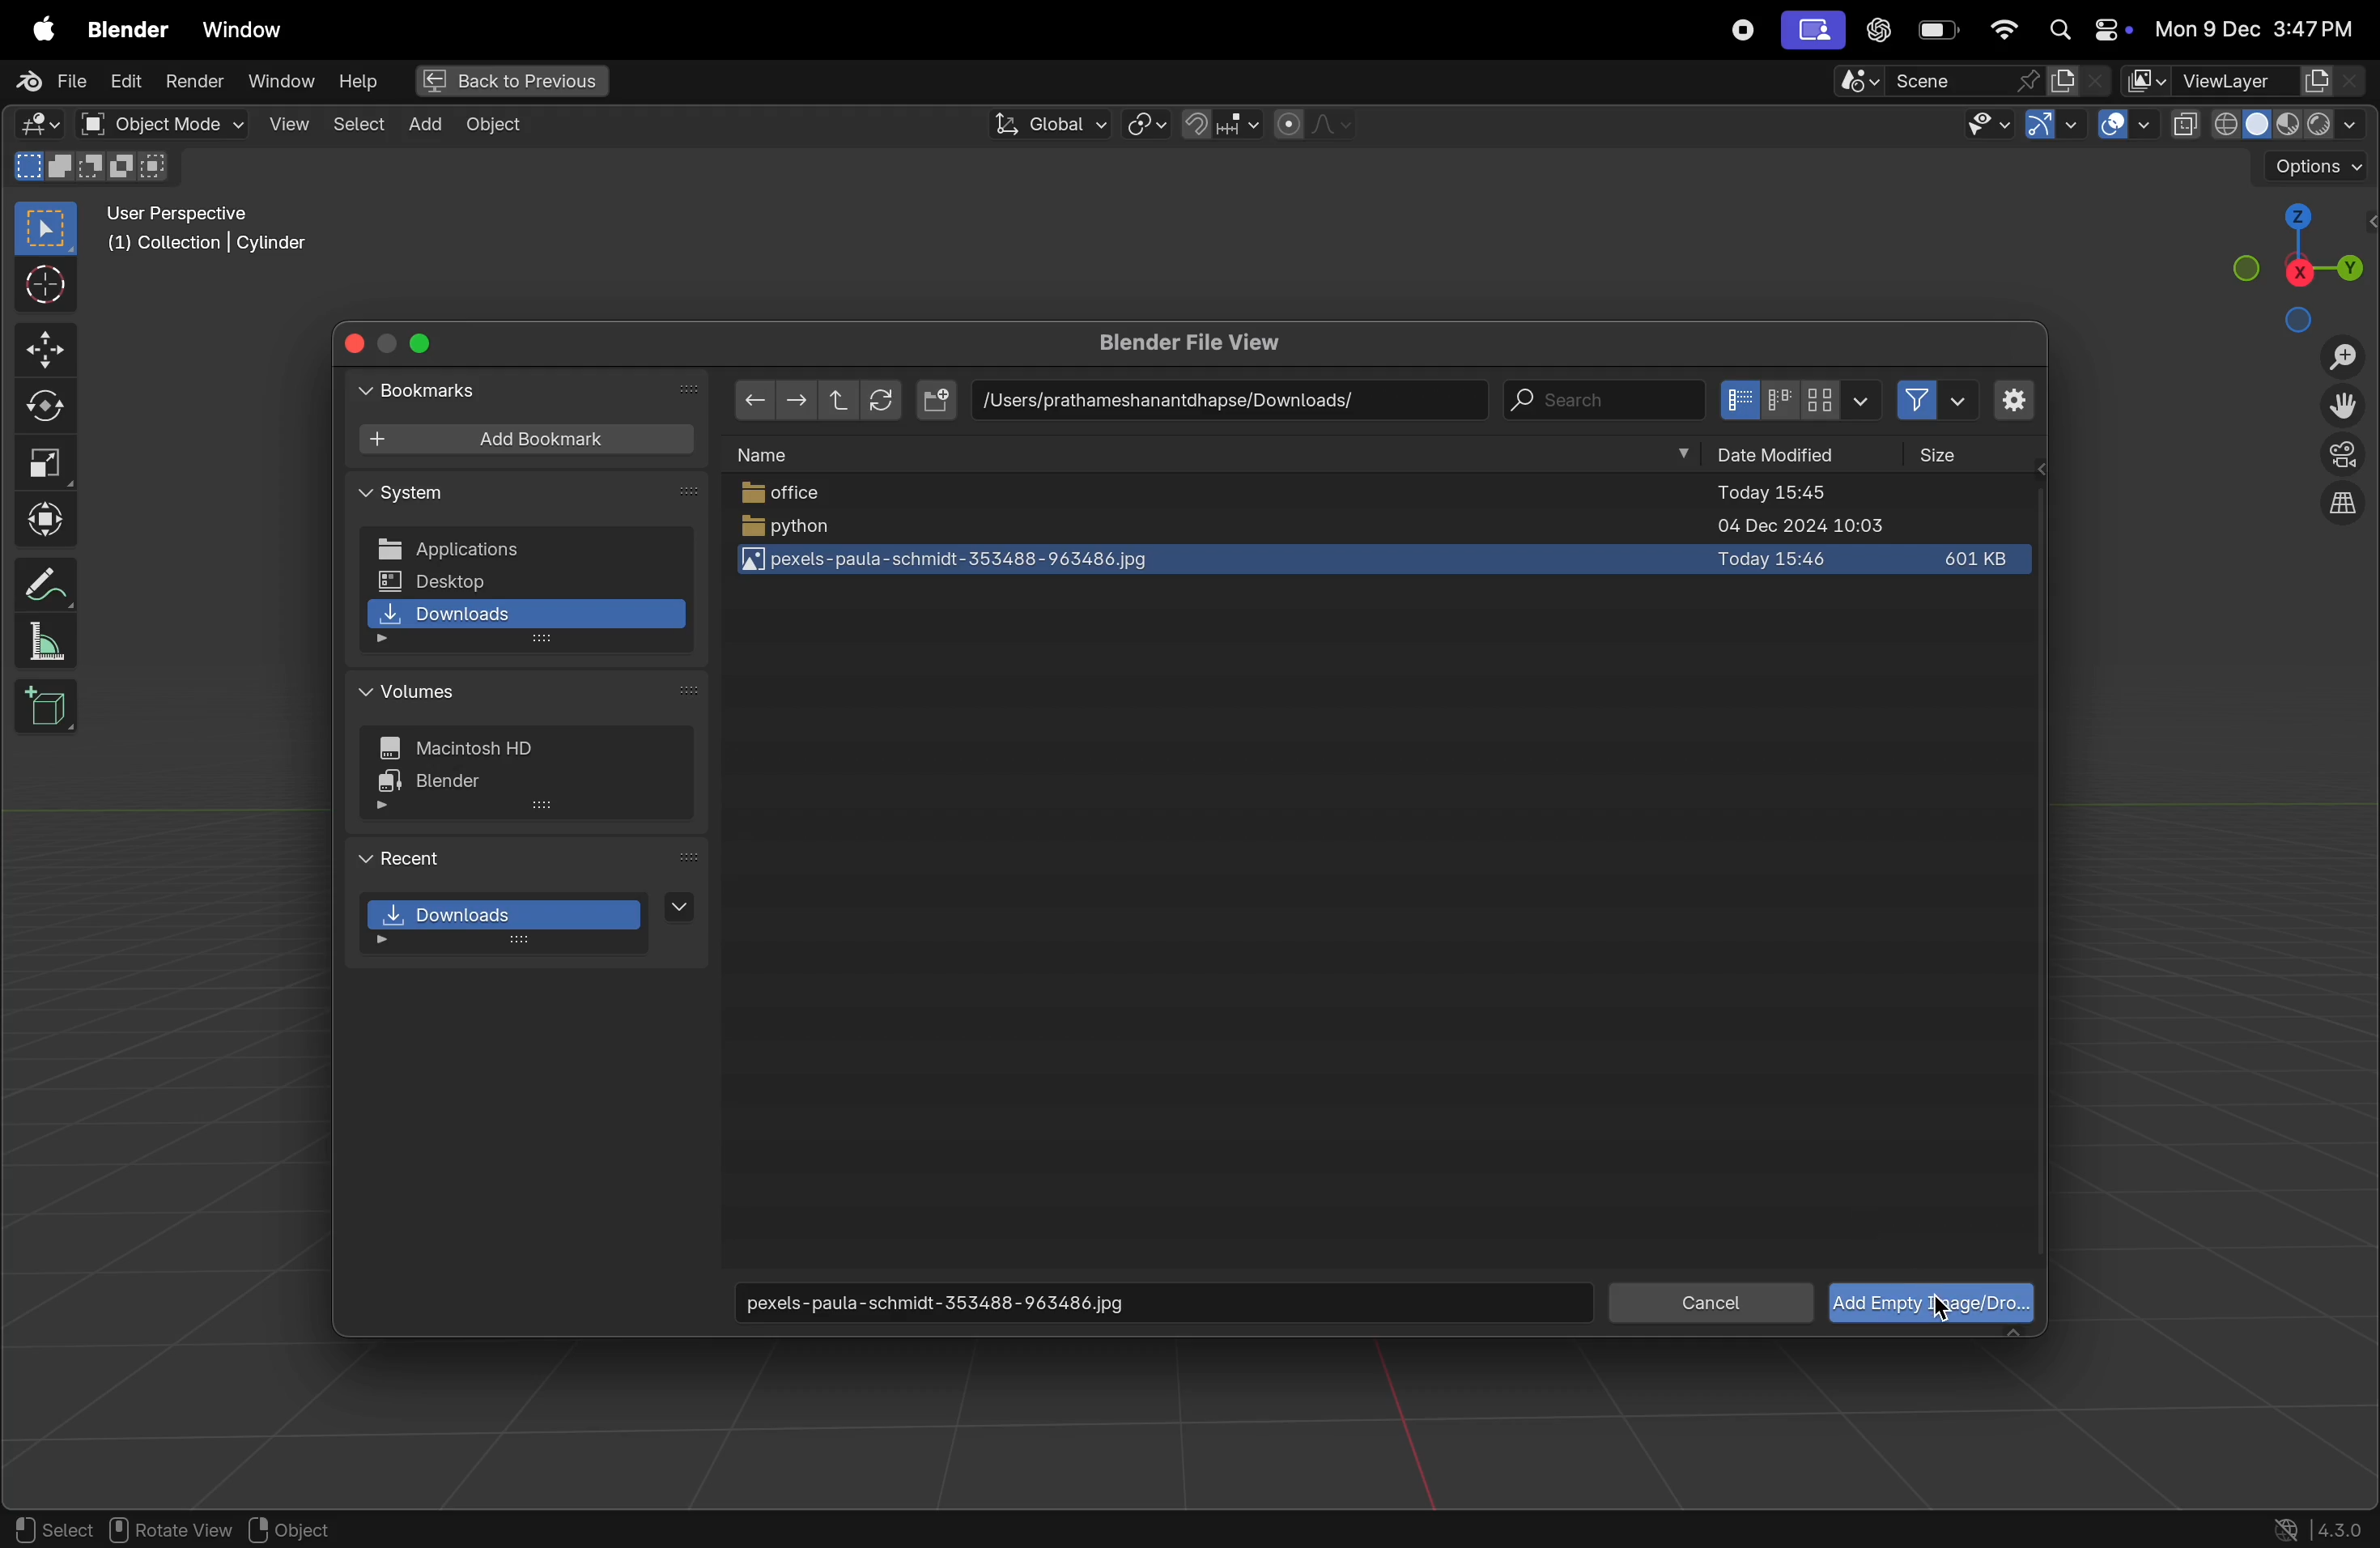  Describe the element at coordinates (308, 1529) in the screenshot. I see `object` at that location.